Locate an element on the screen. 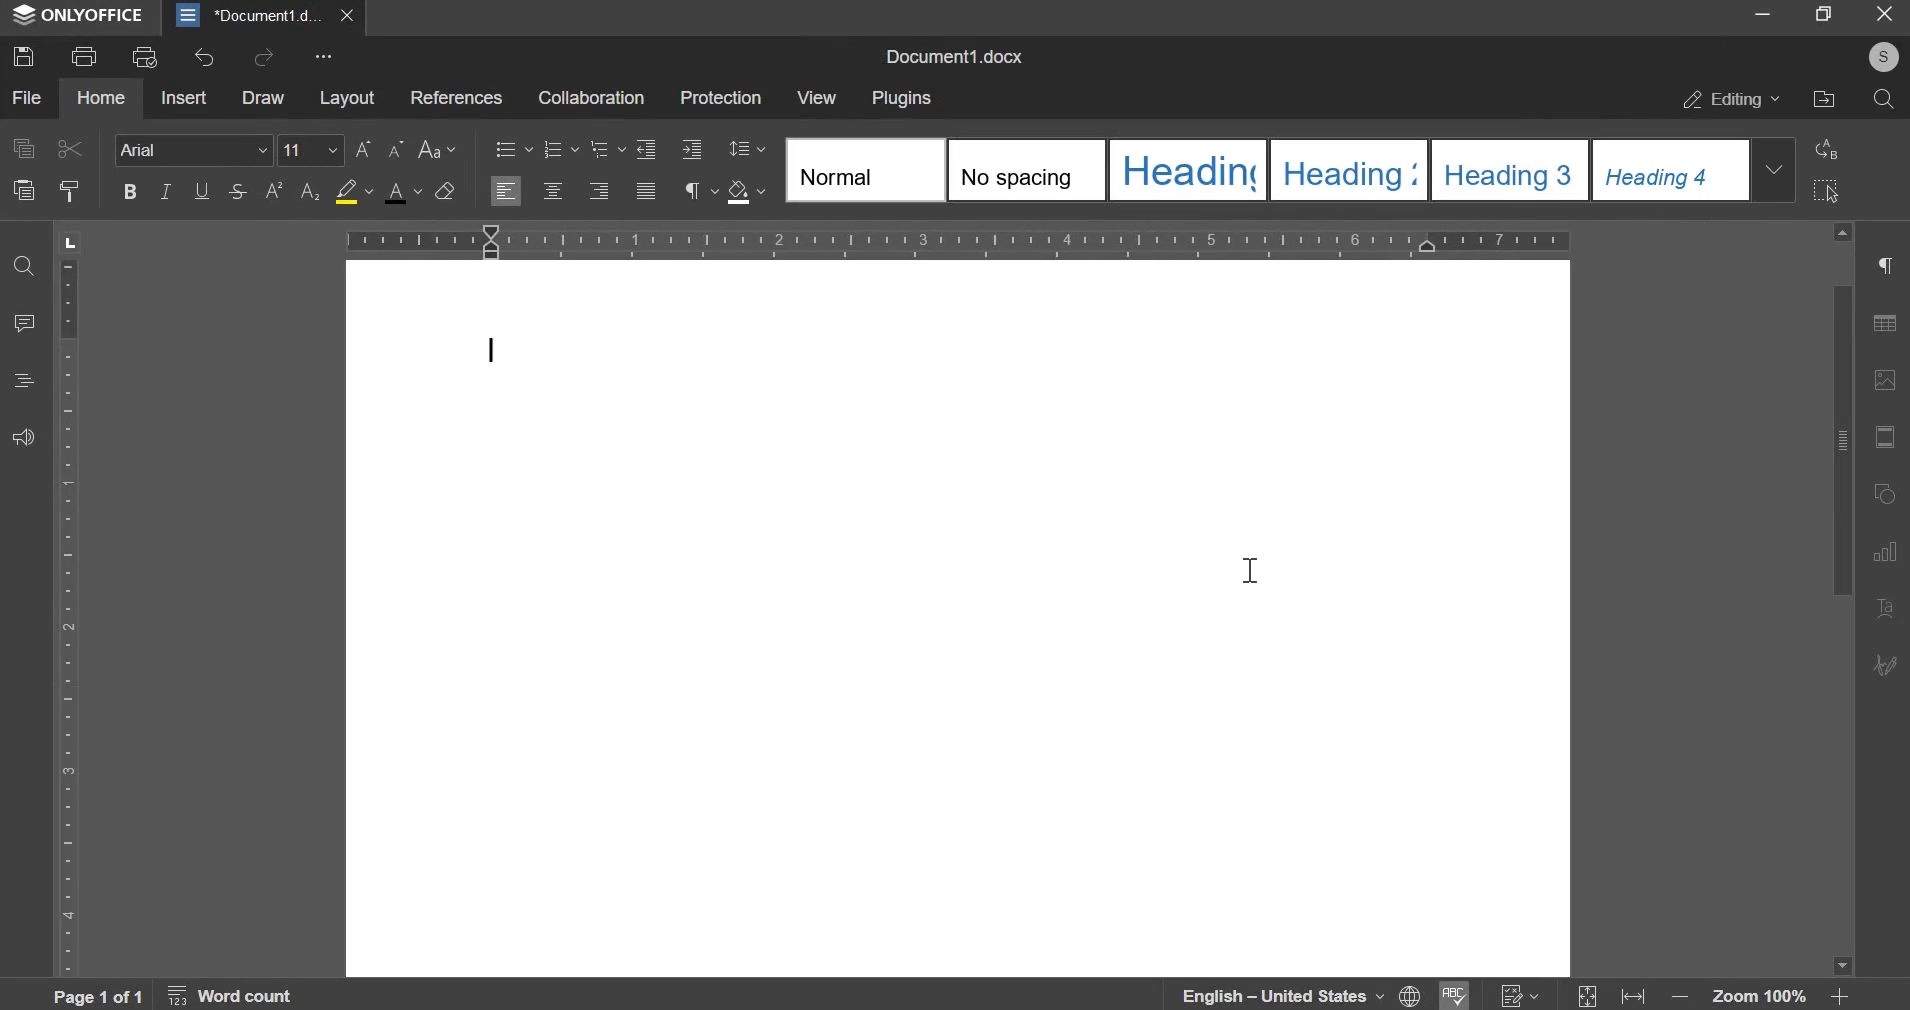 The height and width of the screenshot is (1010, 1910). English — United States is located at coordinates (1284, 992).